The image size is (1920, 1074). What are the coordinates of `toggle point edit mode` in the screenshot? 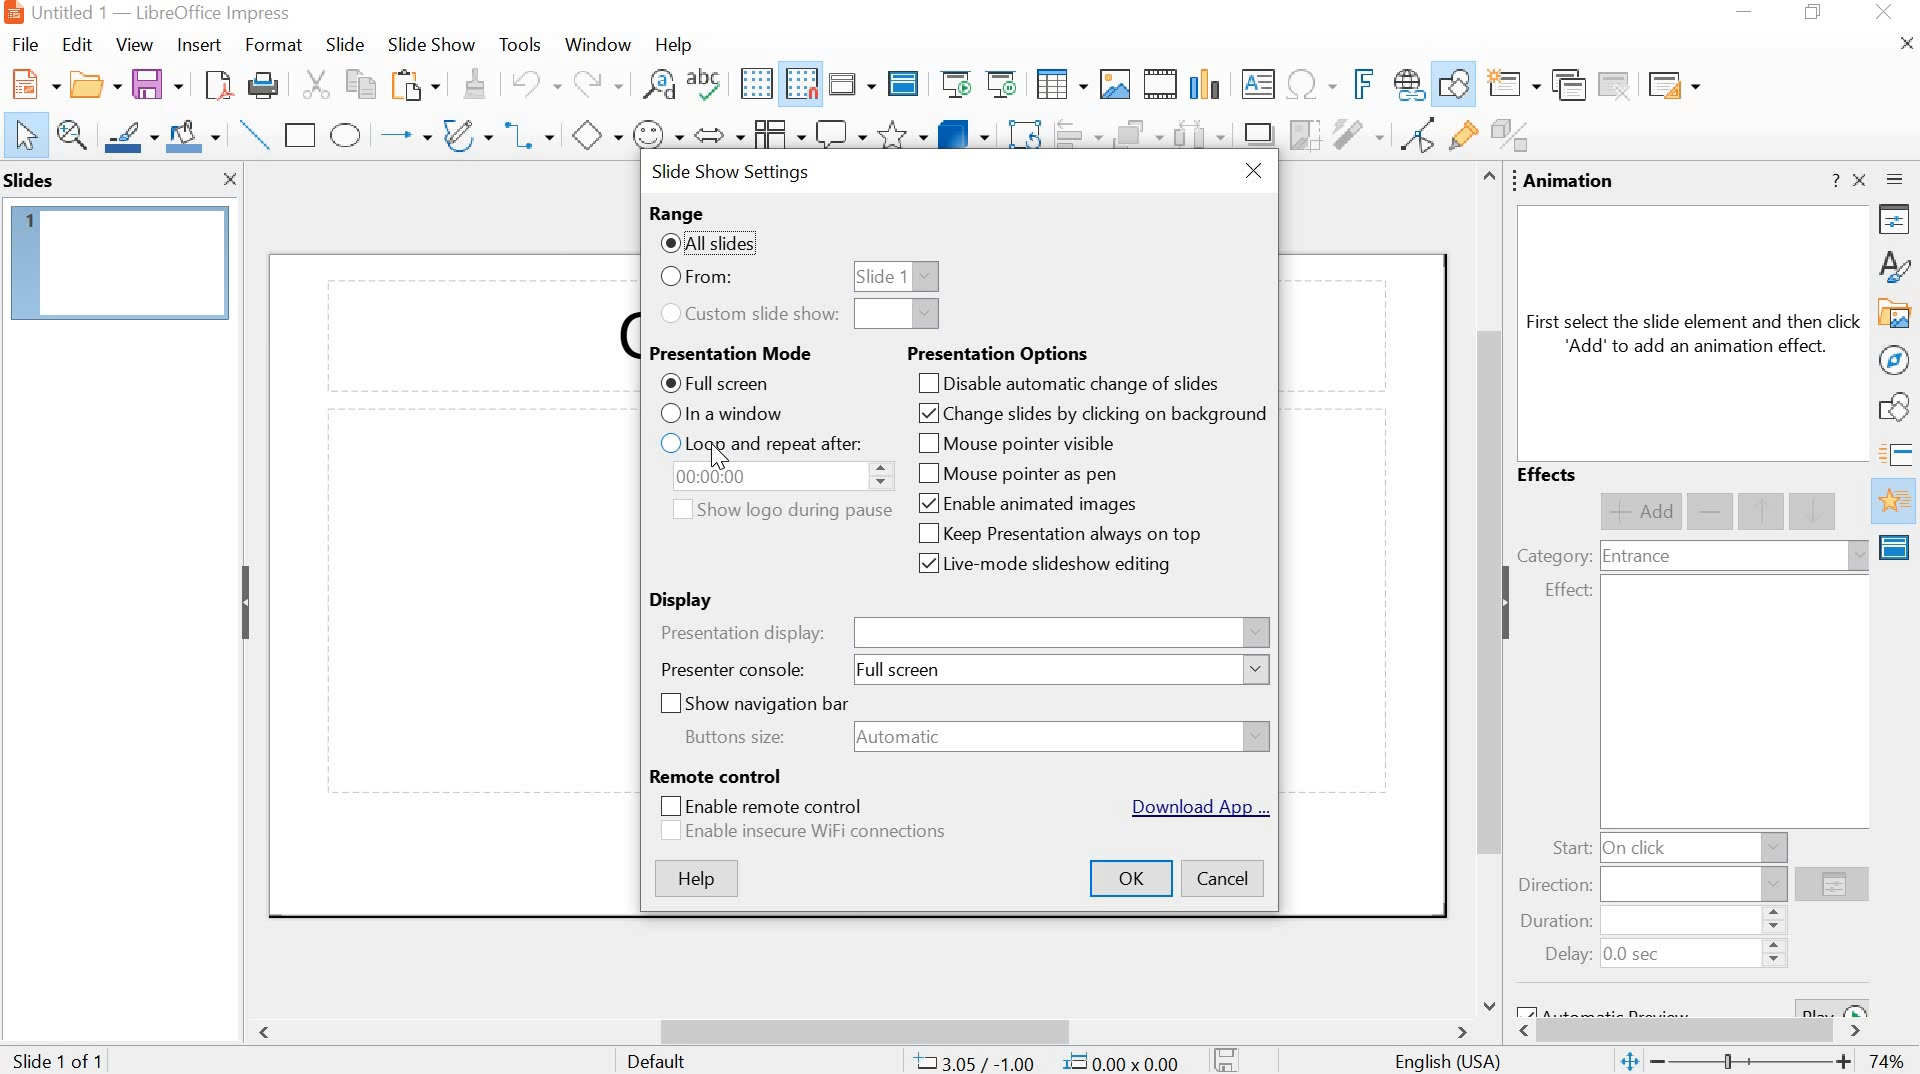 It's located at (1413, 139).